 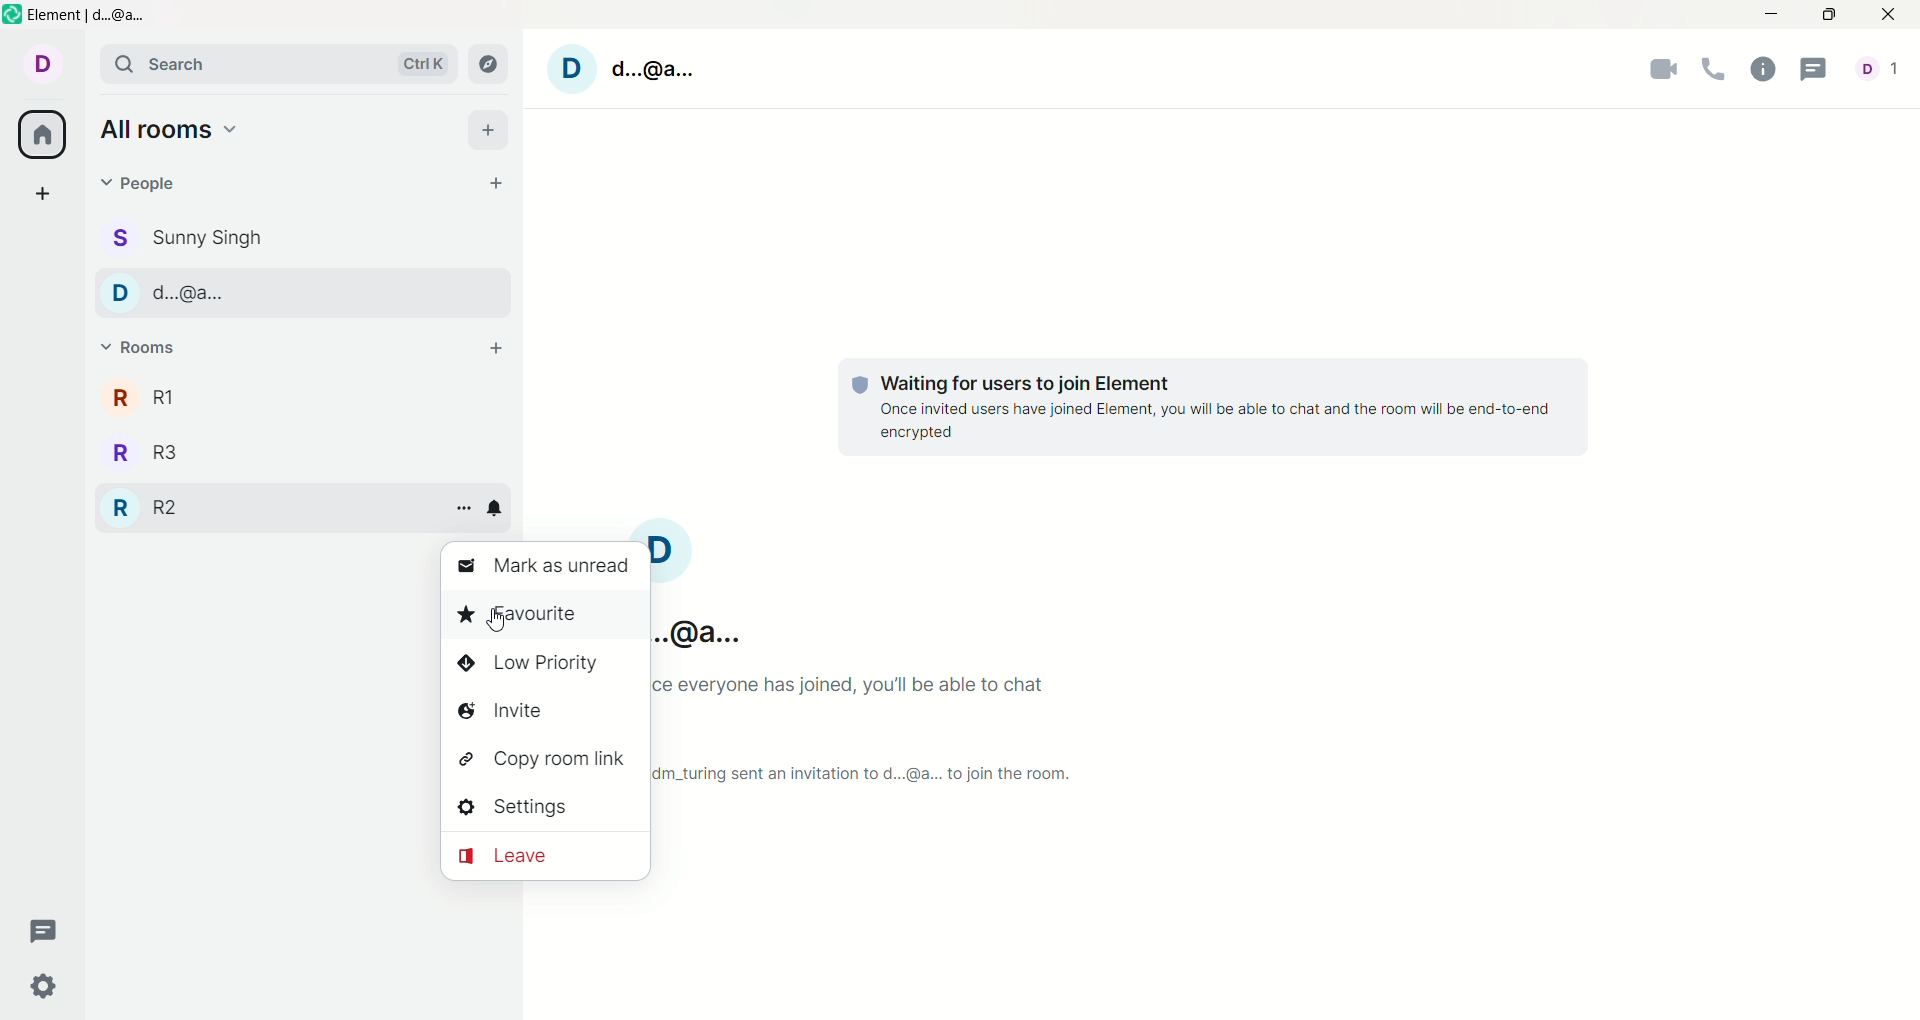 I want to click on text, so click(x=878, y=729).